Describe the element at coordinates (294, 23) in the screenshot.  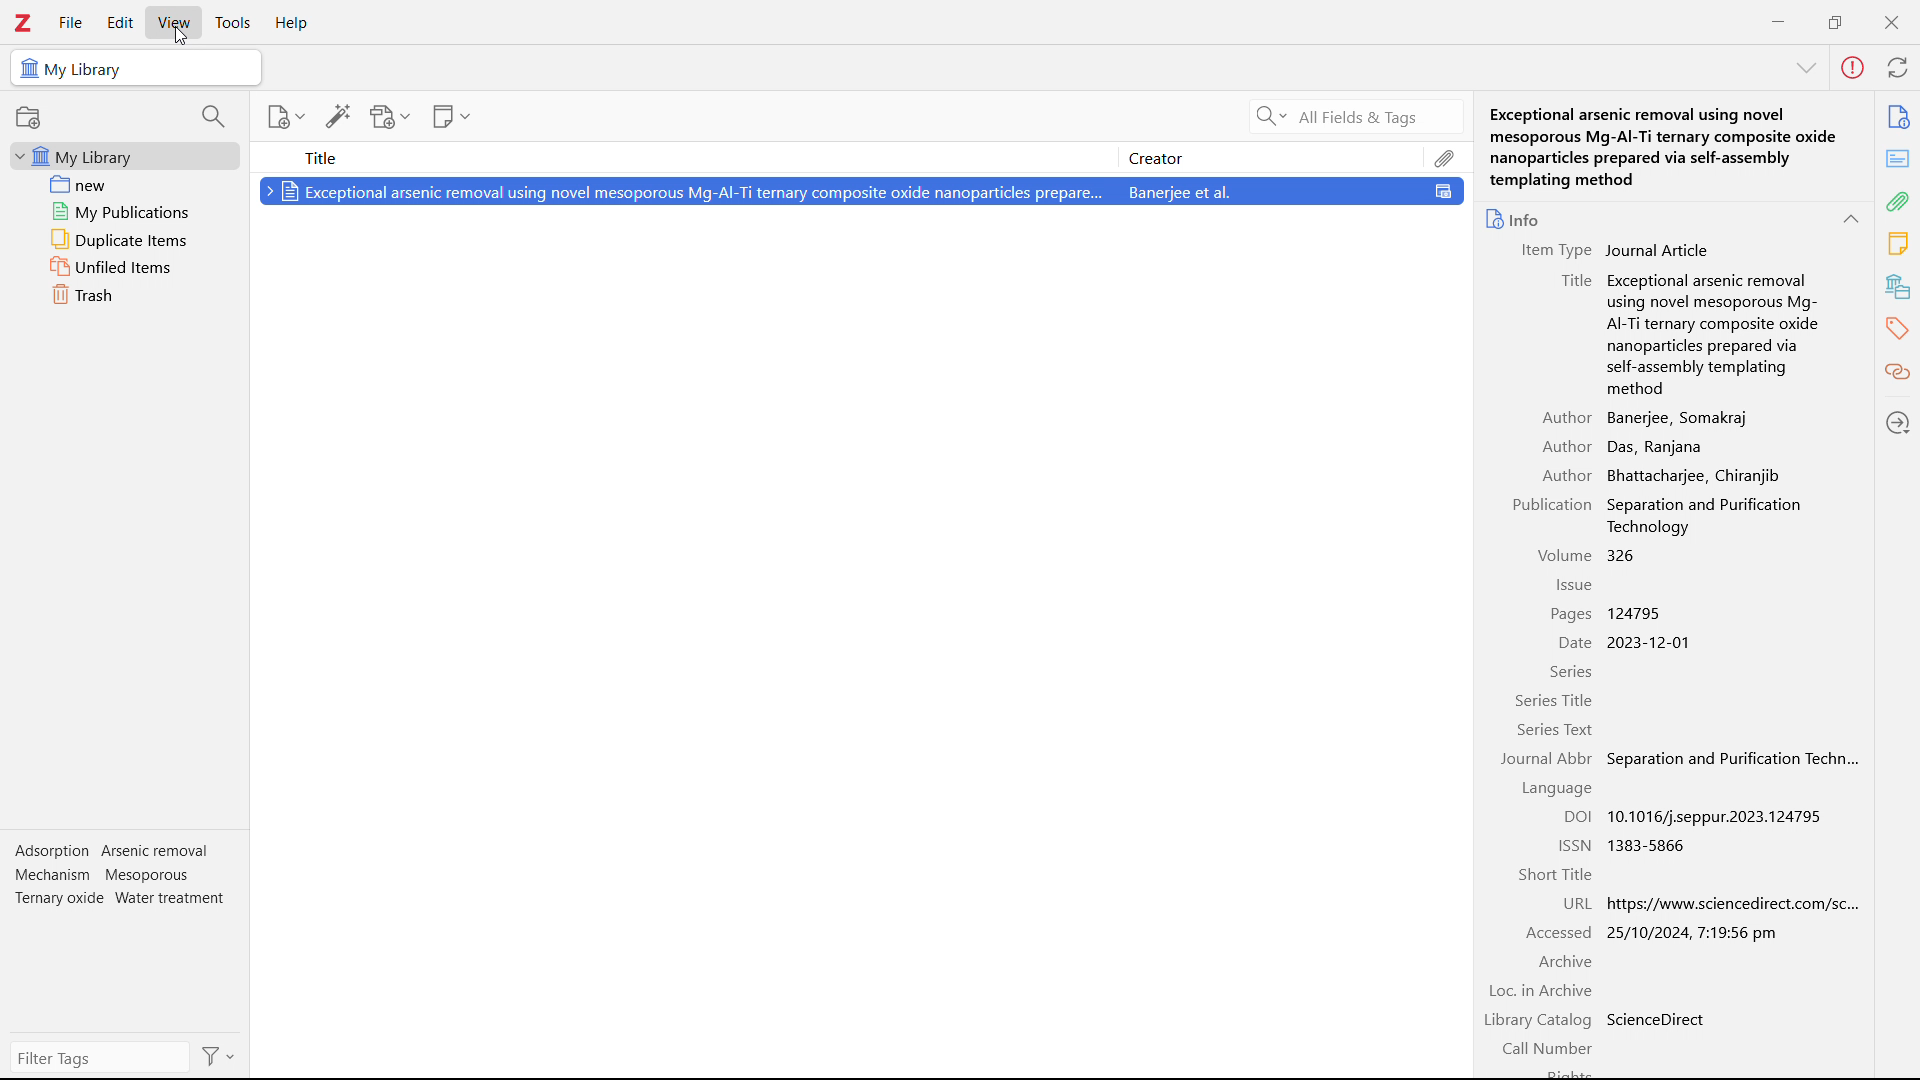
I see `help` at that location.